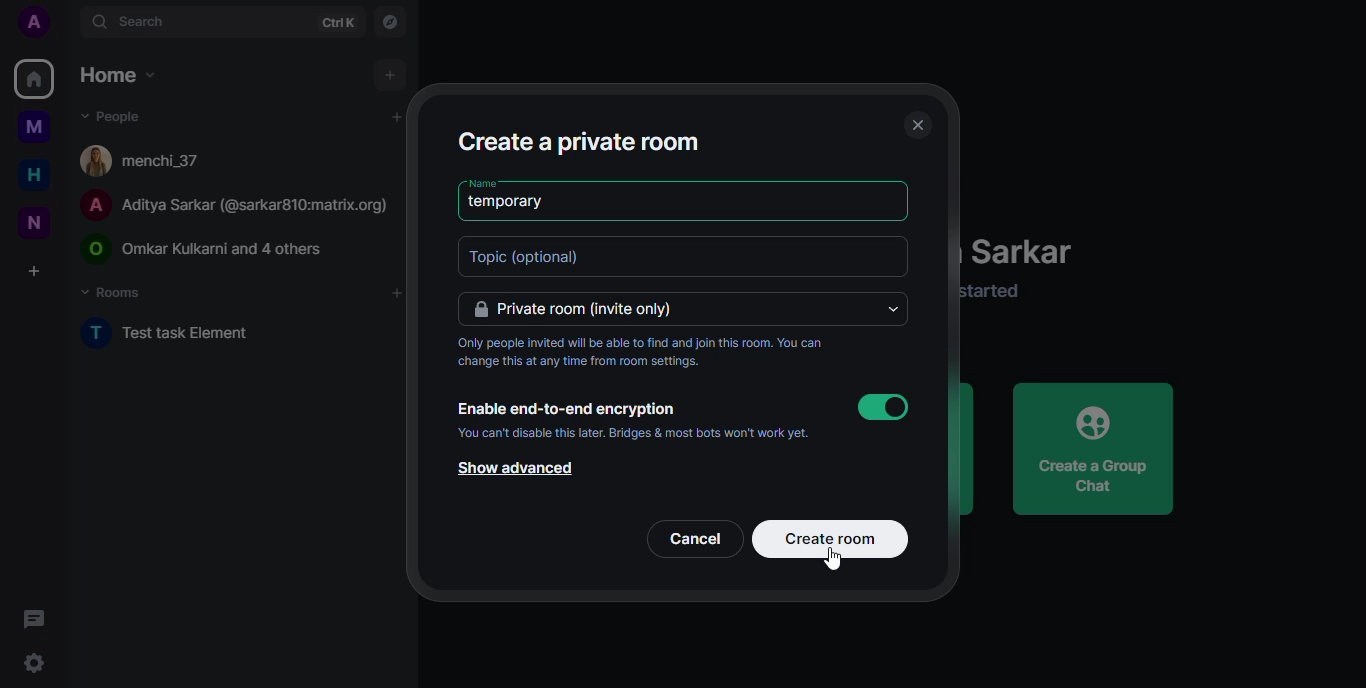  I want to click on temporary, so click(509, 202).